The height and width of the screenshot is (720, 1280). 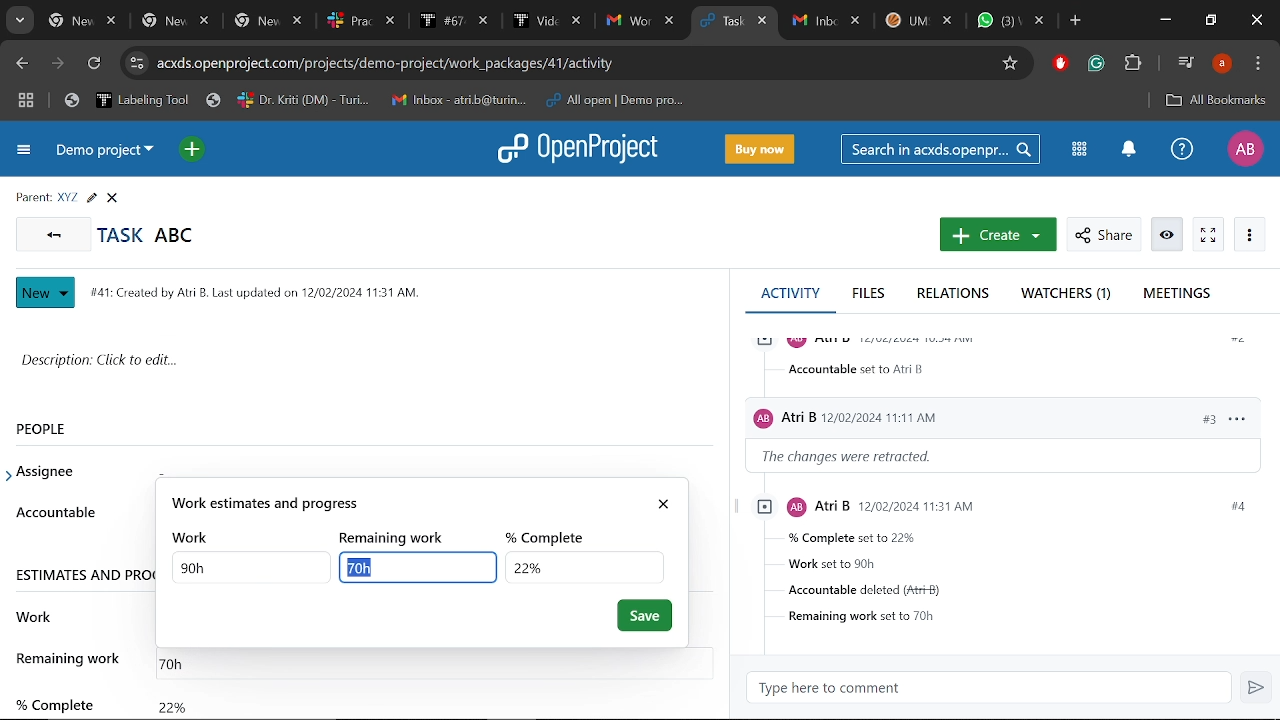 What do you see at coordinates (46, 293) in the screenshot?
I see `Nwe` at bounding box center [46, 293].